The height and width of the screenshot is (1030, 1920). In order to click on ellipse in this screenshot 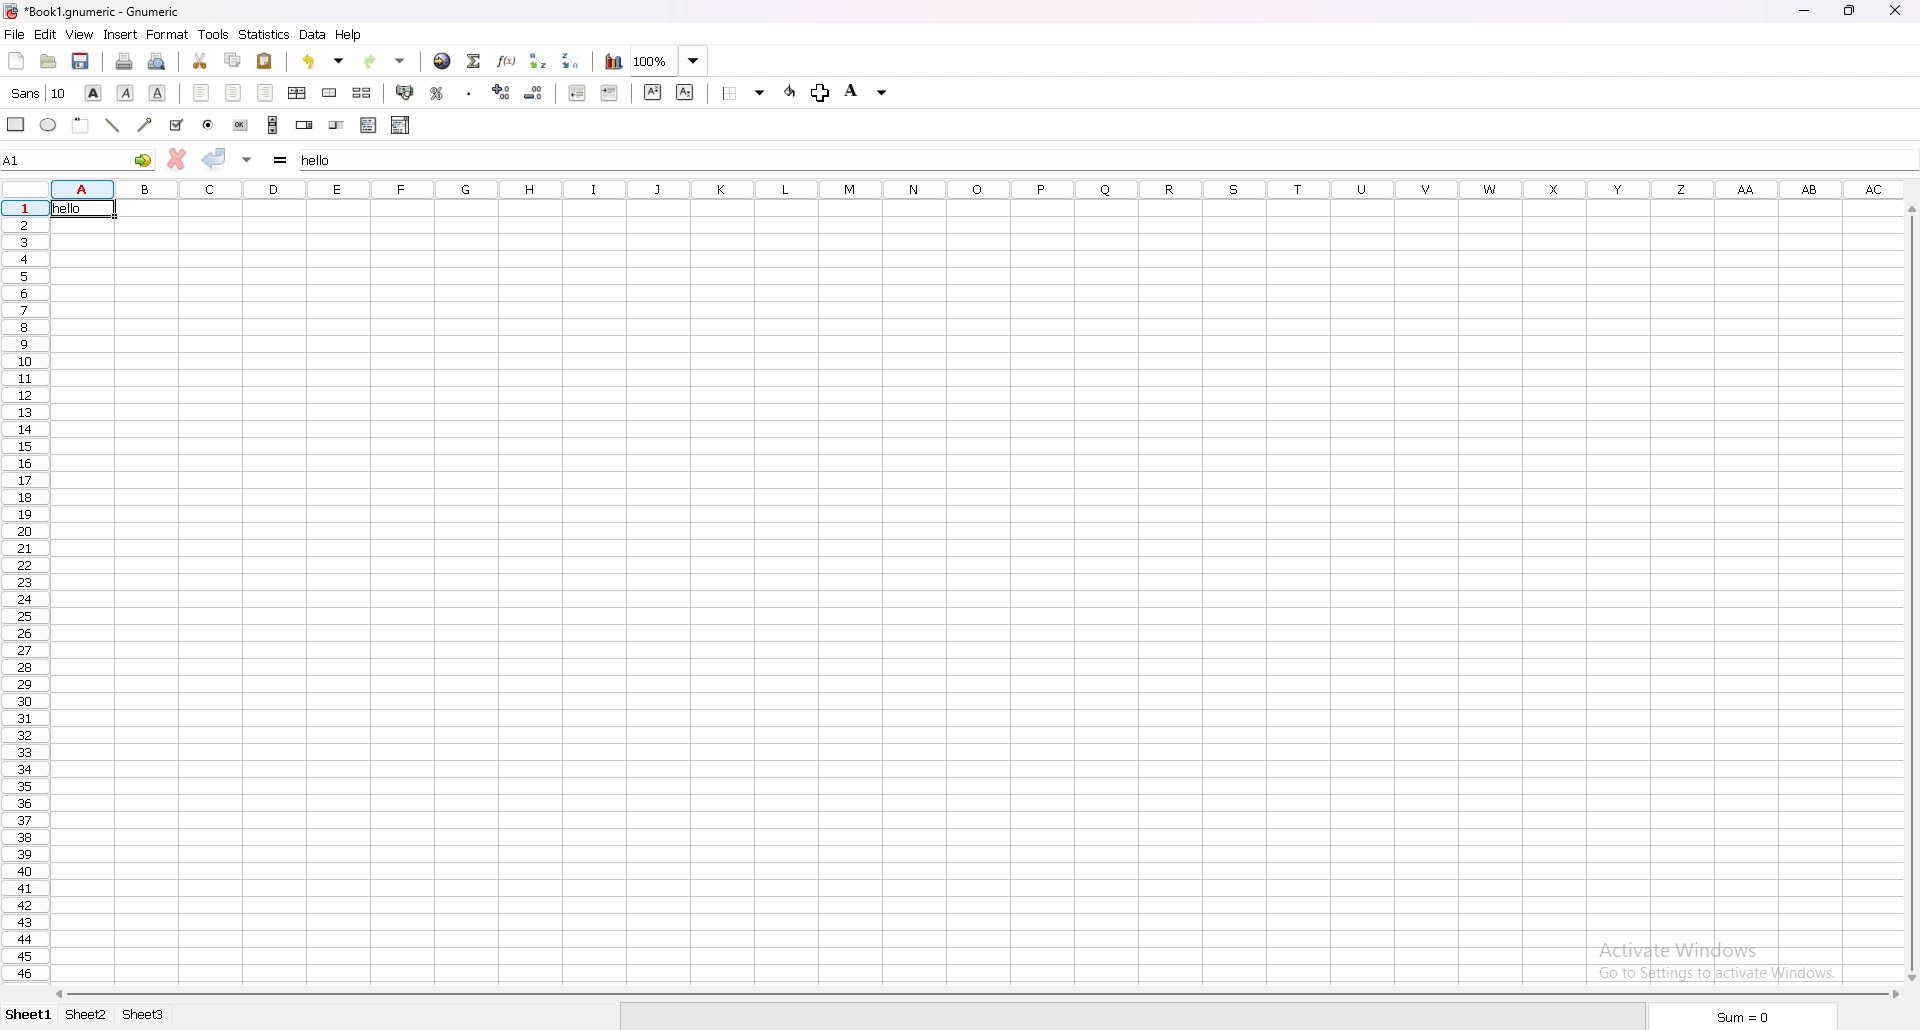, I will do `click(49, 124)`.